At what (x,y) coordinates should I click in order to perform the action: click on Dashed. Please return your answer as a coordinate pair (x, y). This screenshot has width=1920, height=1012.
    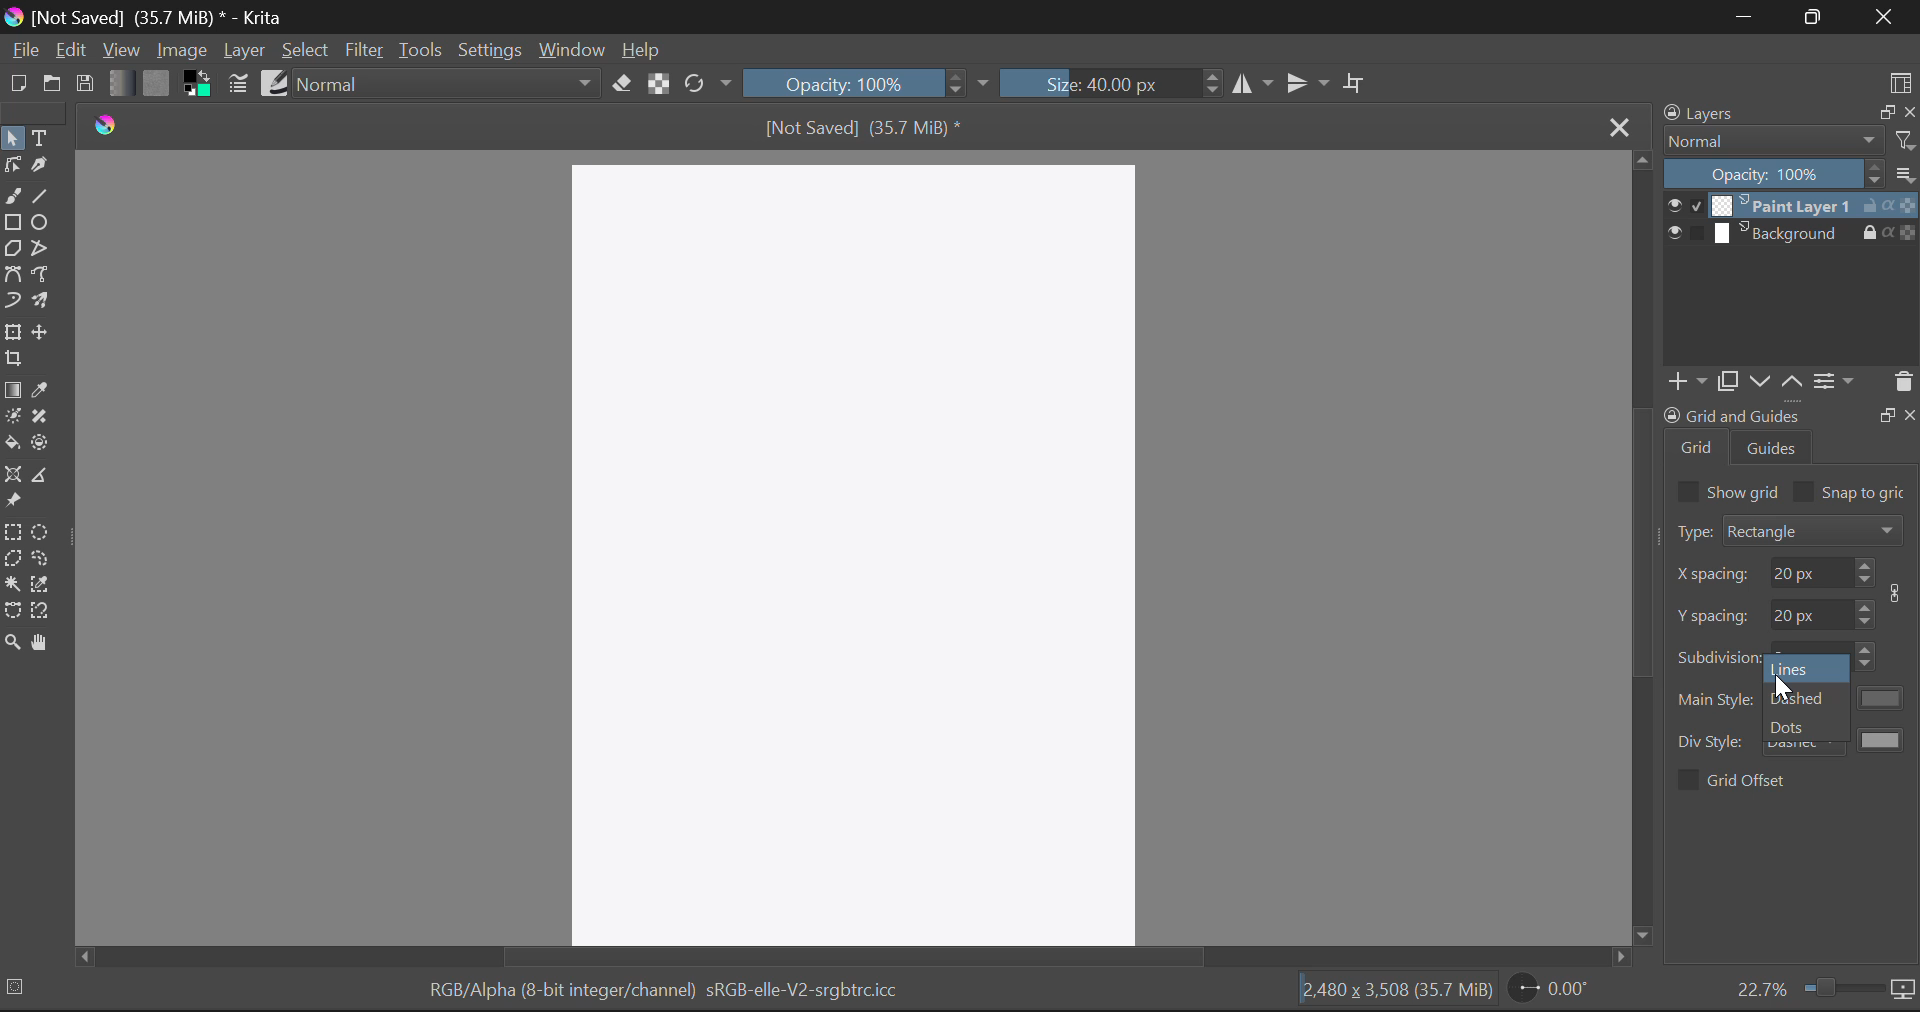
    Looking at the image, I should click on (1805, 699).